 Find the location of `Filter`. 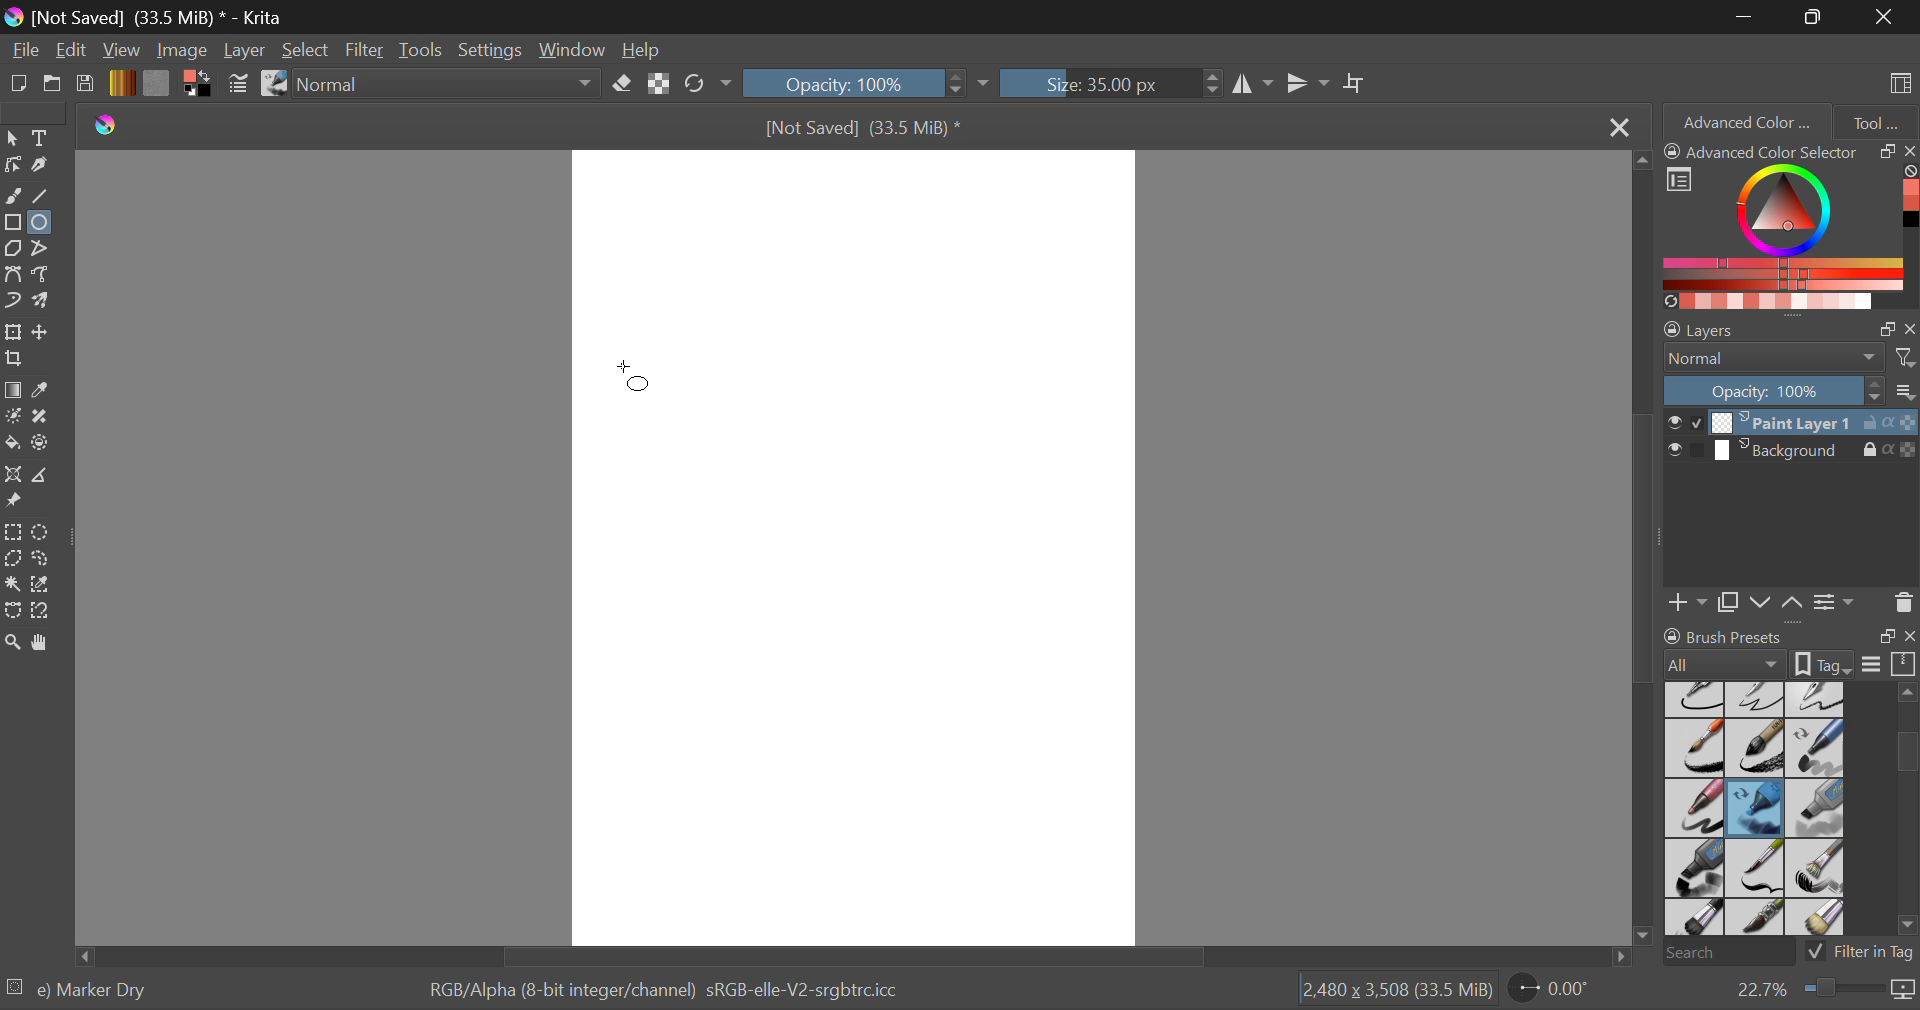

Filter is located at coordinates (367, 51).